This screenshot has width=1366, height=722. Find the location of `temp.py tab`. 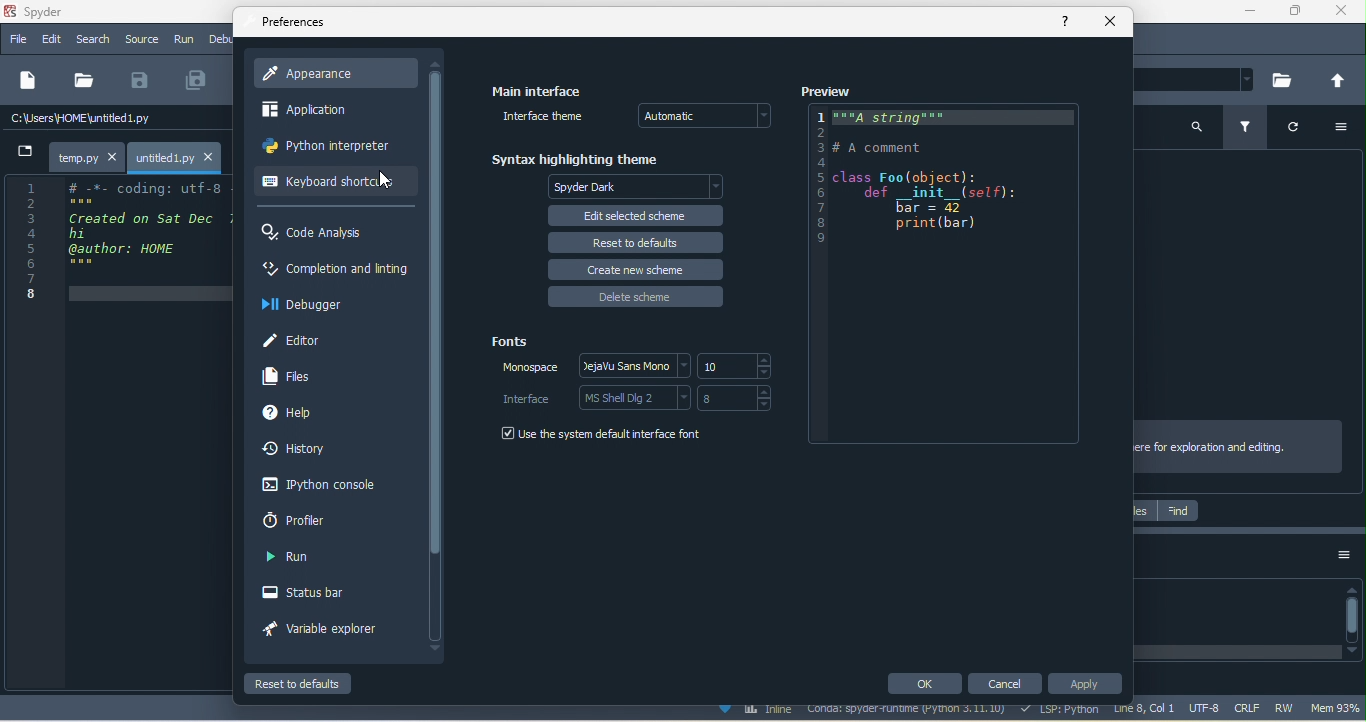

temp.py tab is located at coordinates (85, 154).